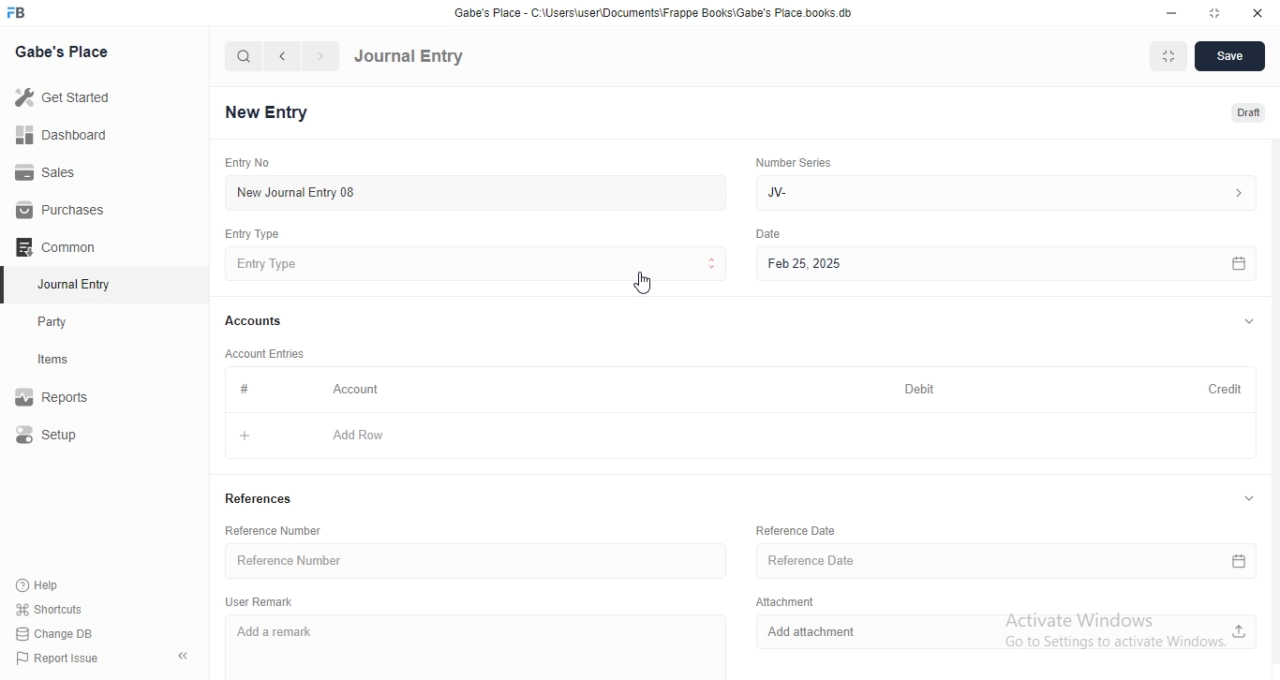  What do you see at coordinates (735, 436) in the screenshot?
I see `+ Add Row` at bounding box center [735, 436].